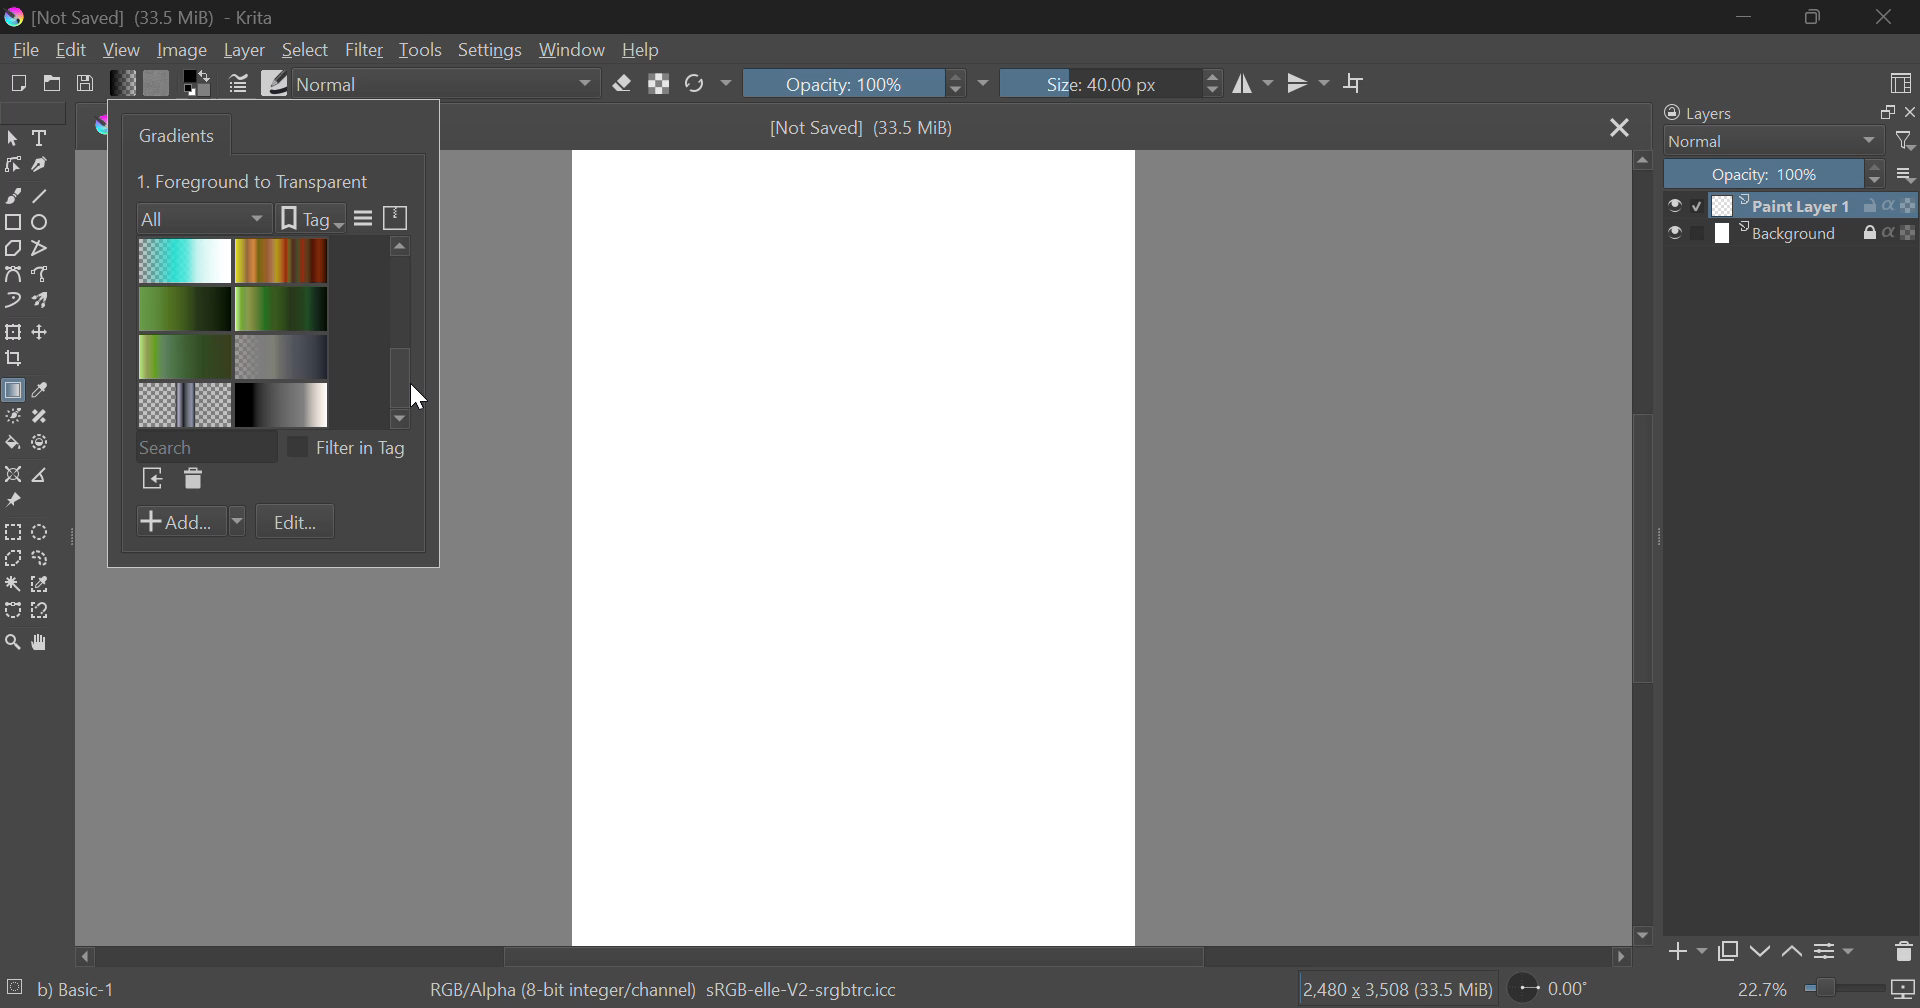 The width and height of the screenshot is (1920, 1008). Describe the element at coordinates (1825, 991) in the screenshot. I see `22.7%` at that location.